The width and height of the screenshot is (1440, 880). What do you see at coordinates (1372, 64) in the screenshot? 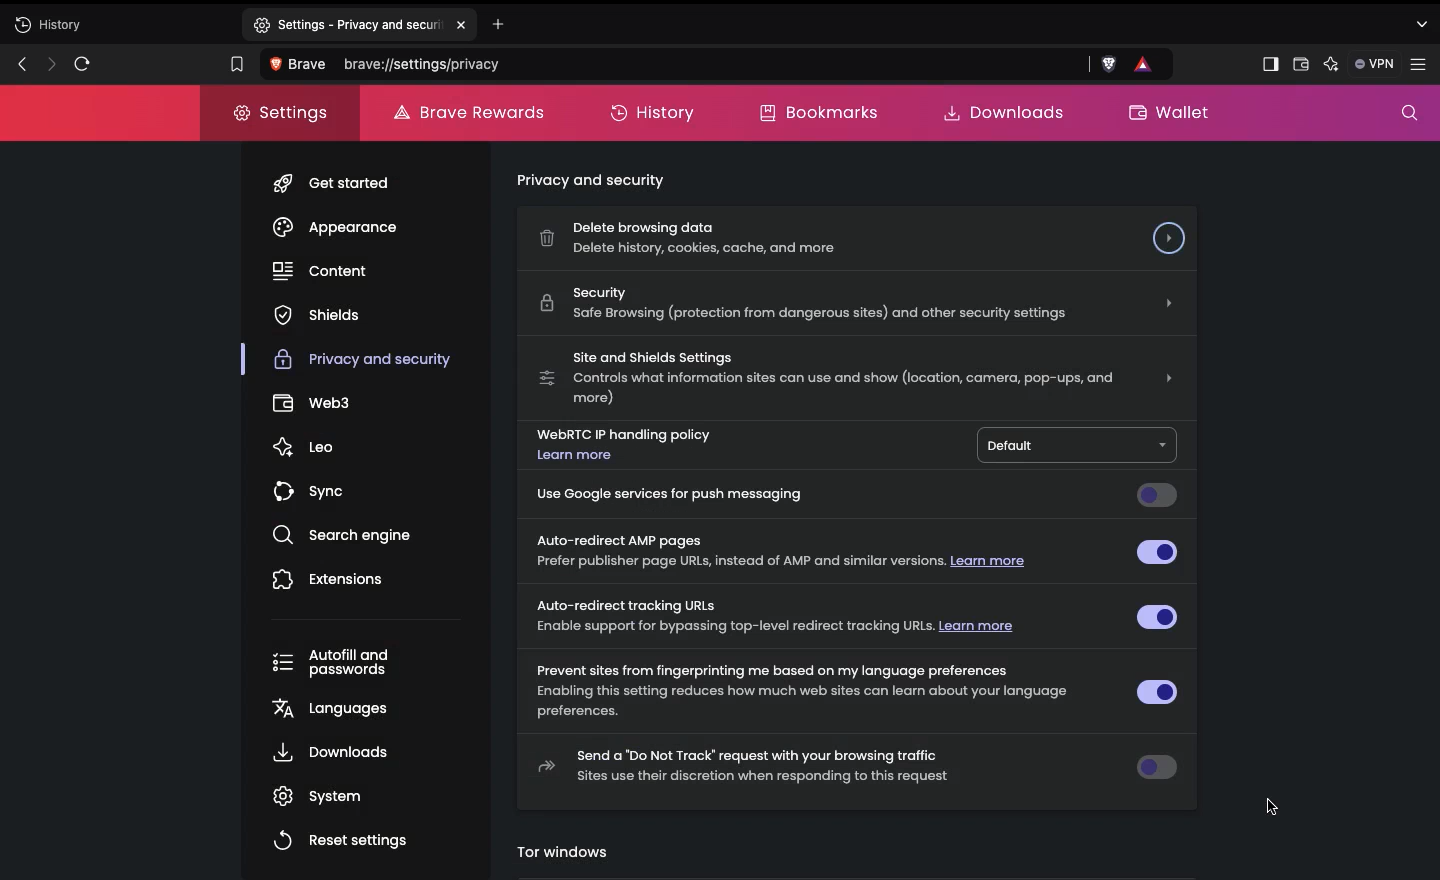
I see `VPN` at bounding box center [1372, 64].